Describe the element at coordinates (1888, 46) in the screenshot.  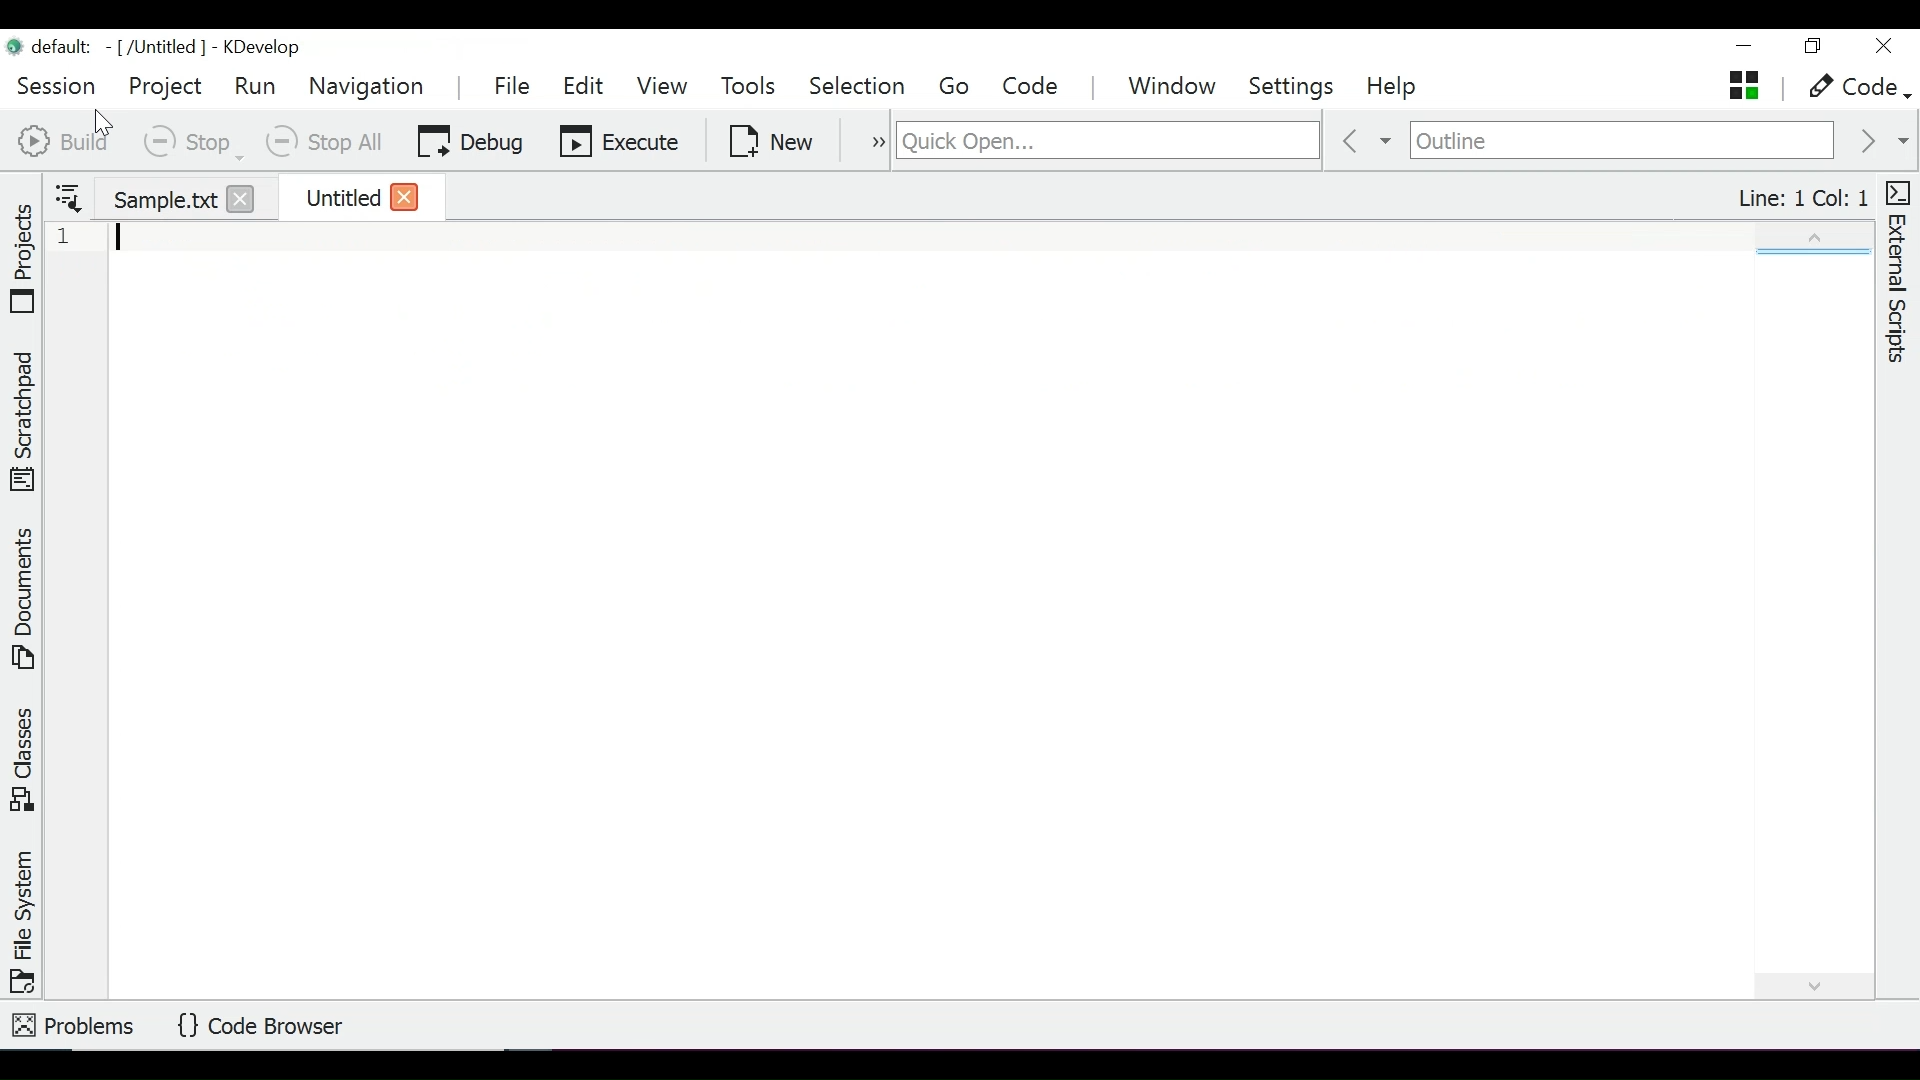
I see `Close` at that location.